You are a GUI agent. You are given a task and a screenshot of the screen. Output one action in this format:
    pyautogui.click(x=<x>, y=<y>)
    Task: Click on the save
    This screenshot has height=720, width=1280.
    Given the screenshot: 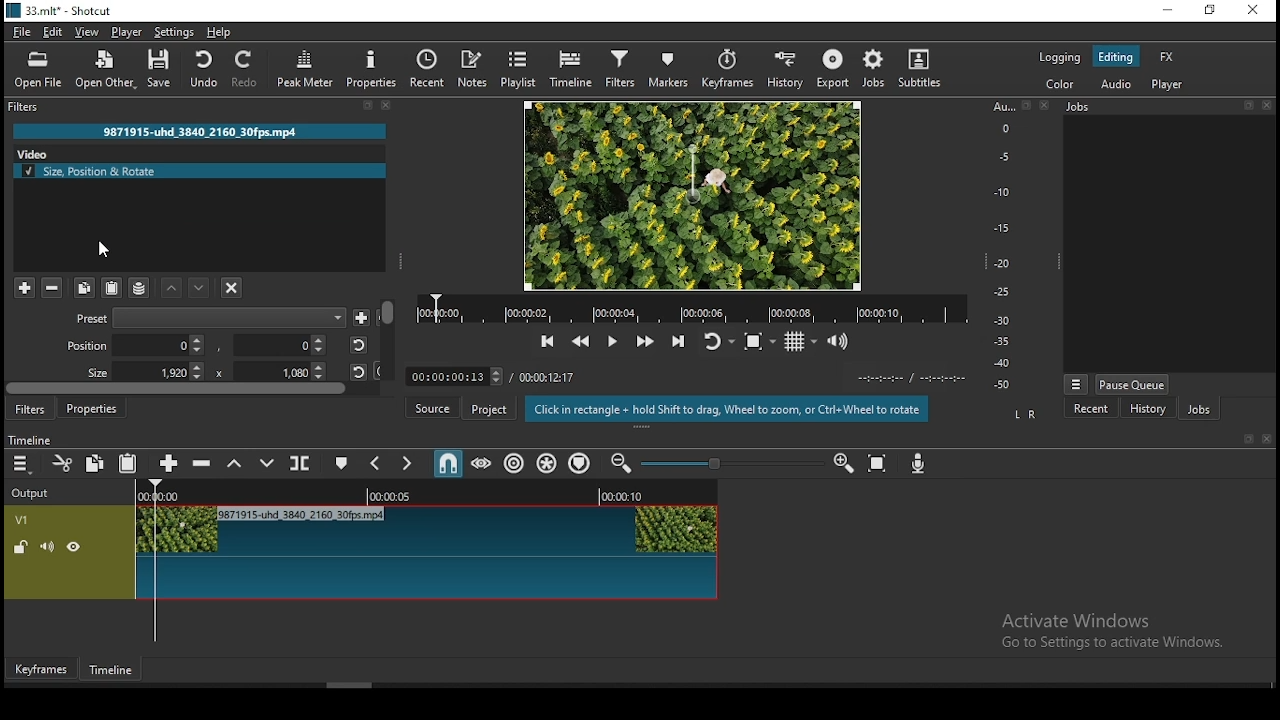 What is the action you would take?
    pyautogui.click(x=157, y=70)
    